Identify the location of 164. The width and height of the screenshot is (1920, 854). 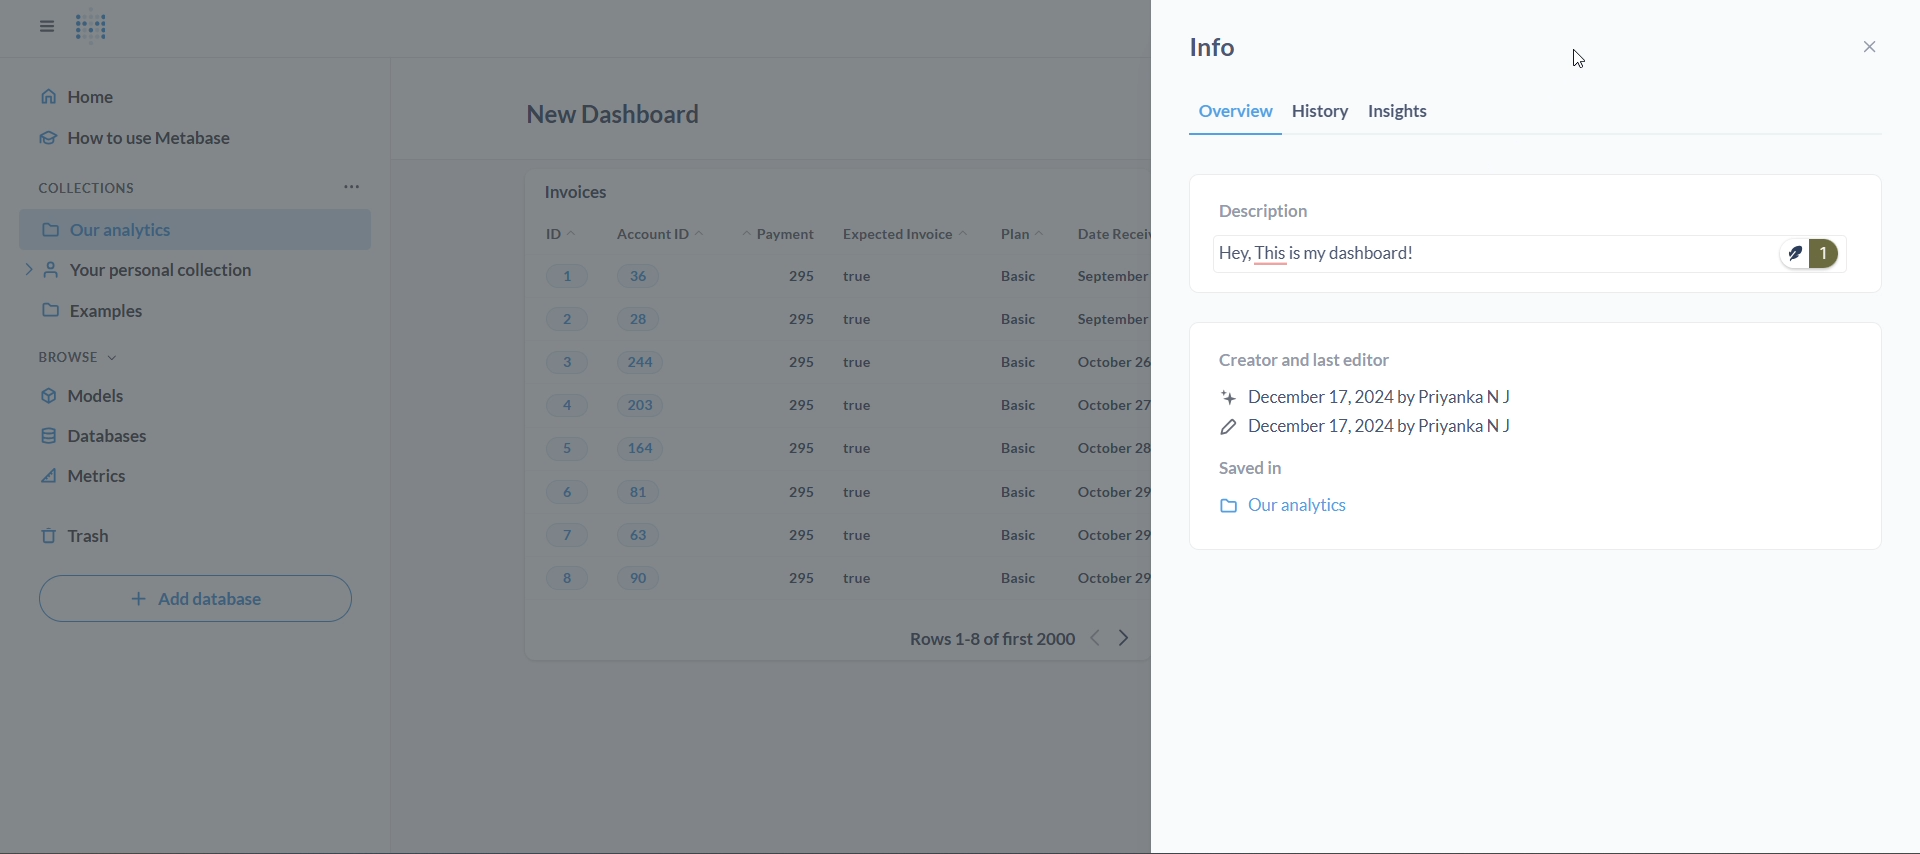
(640, 448).